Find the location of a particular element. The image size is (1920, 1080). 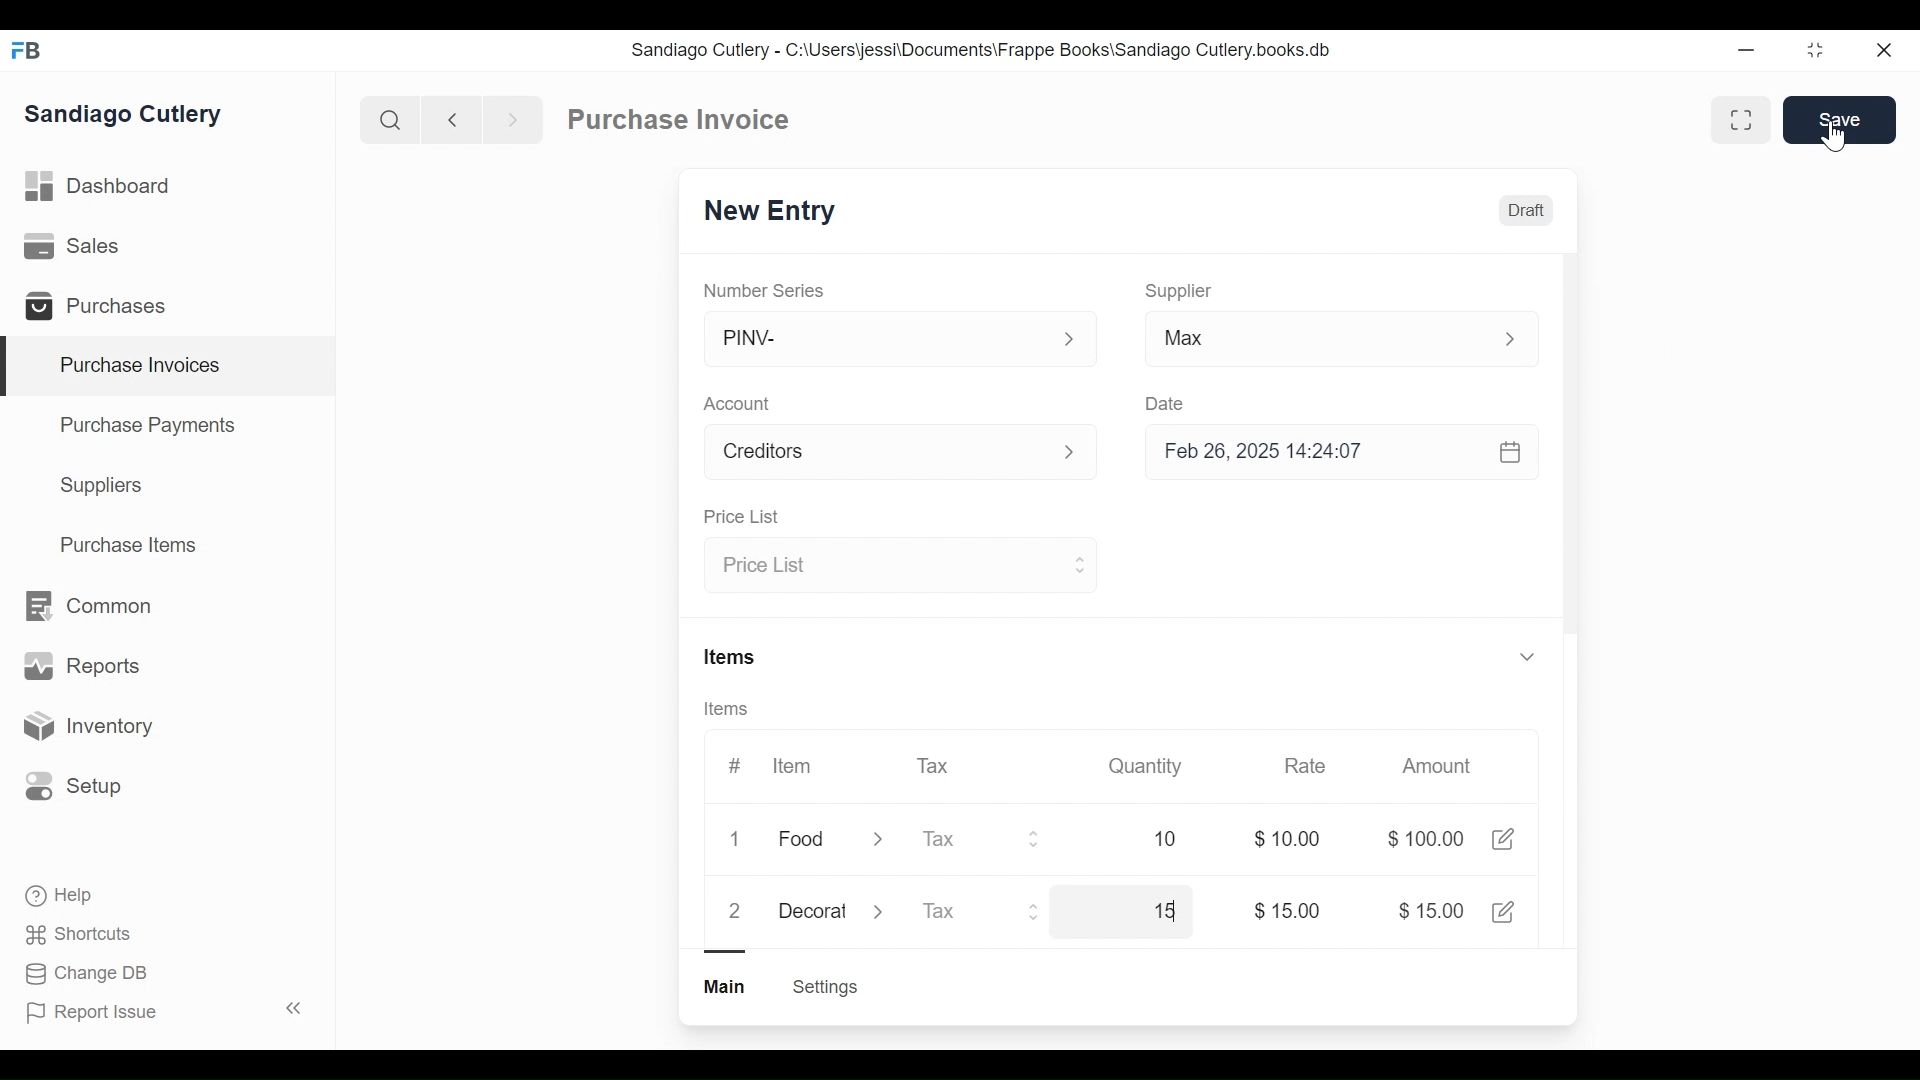

Account is located at coordinates (876, 455).